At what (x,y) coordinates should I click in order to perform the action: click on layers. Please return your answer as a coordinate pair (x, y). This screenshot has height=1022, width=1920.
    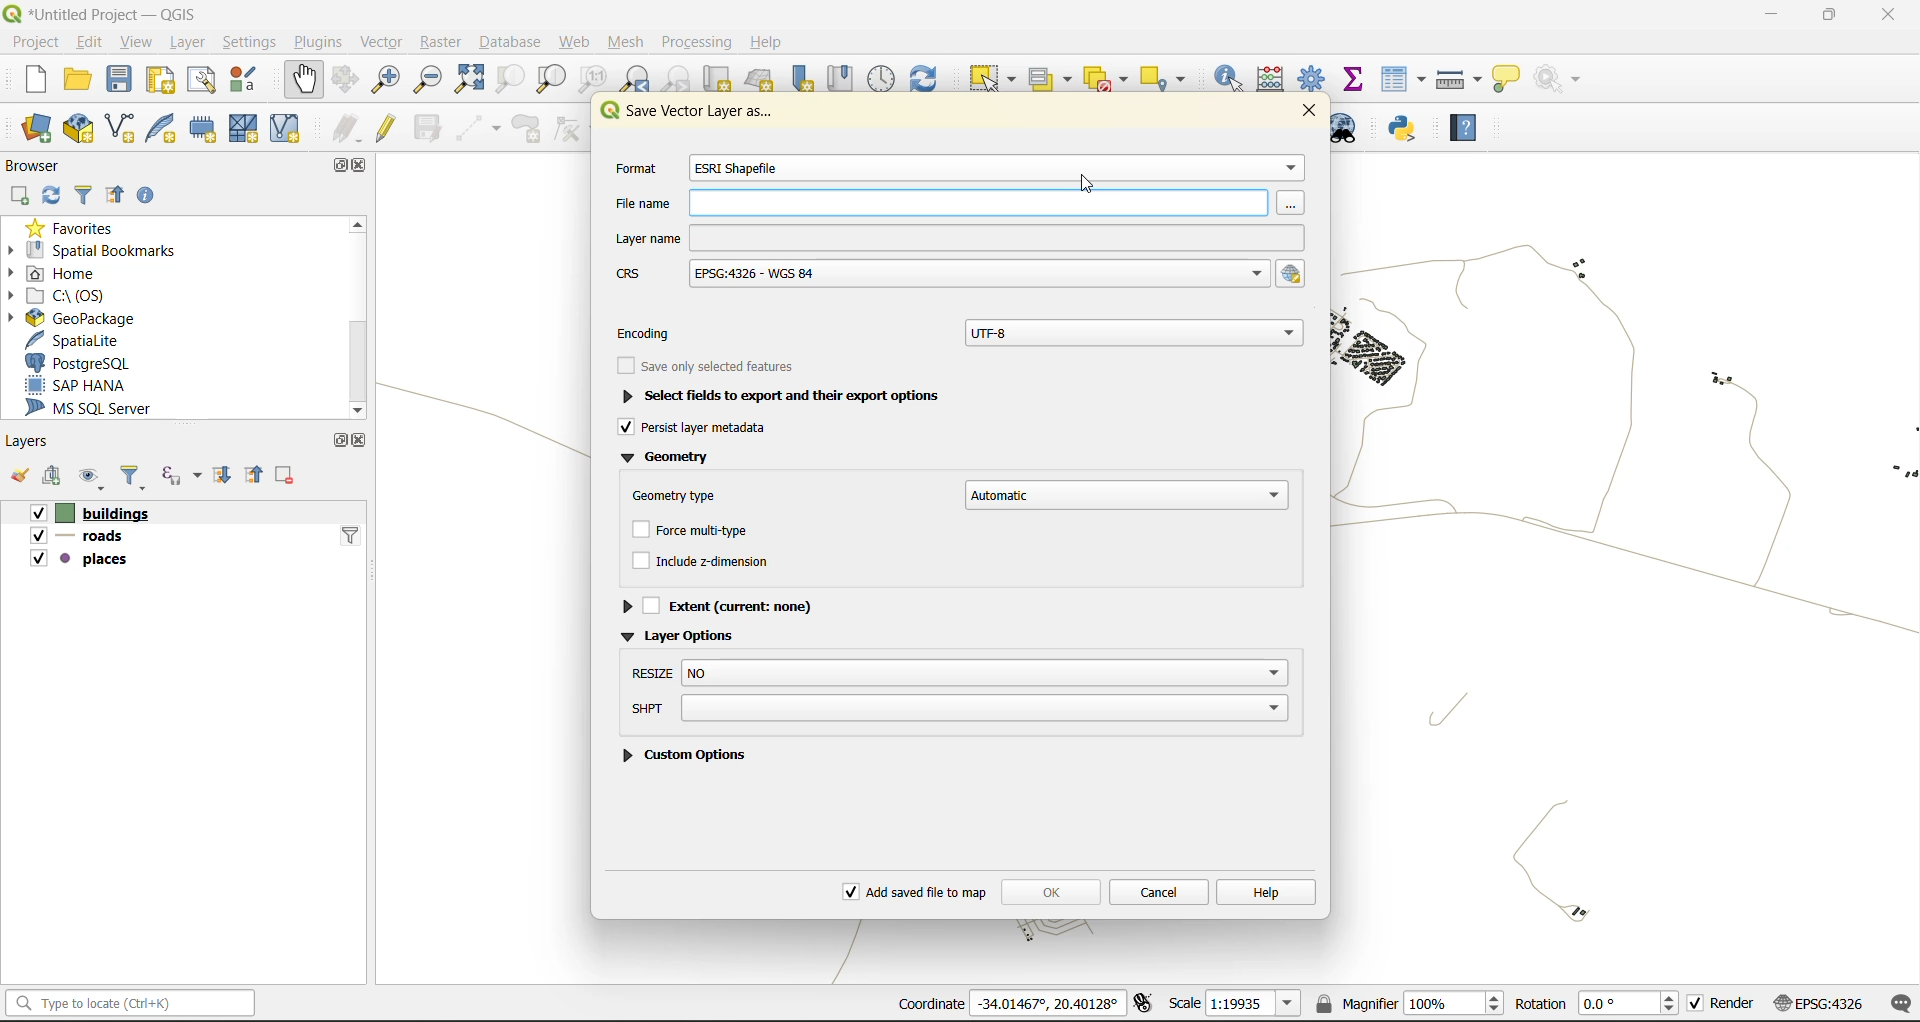
    Looking at the image, I should click on (28, 440).